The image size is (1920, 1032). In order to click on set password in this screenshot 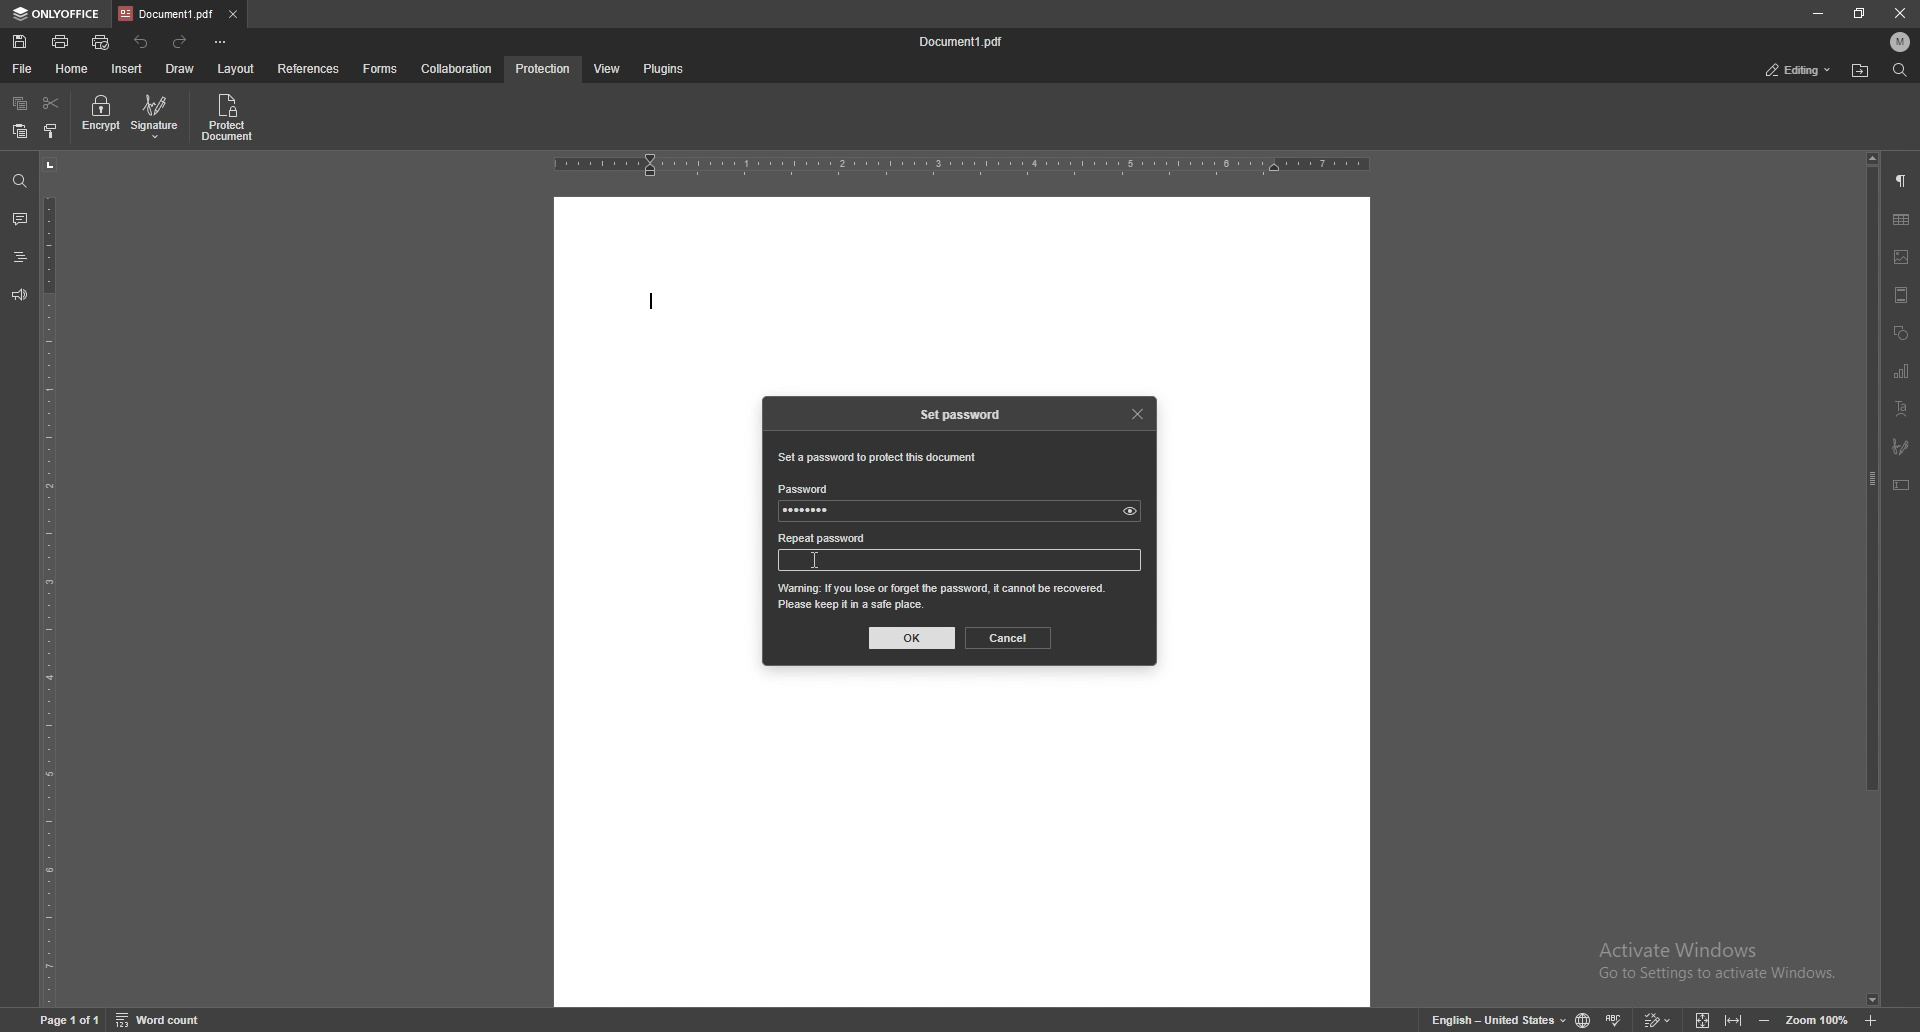, I will do `click(961, 413)`.